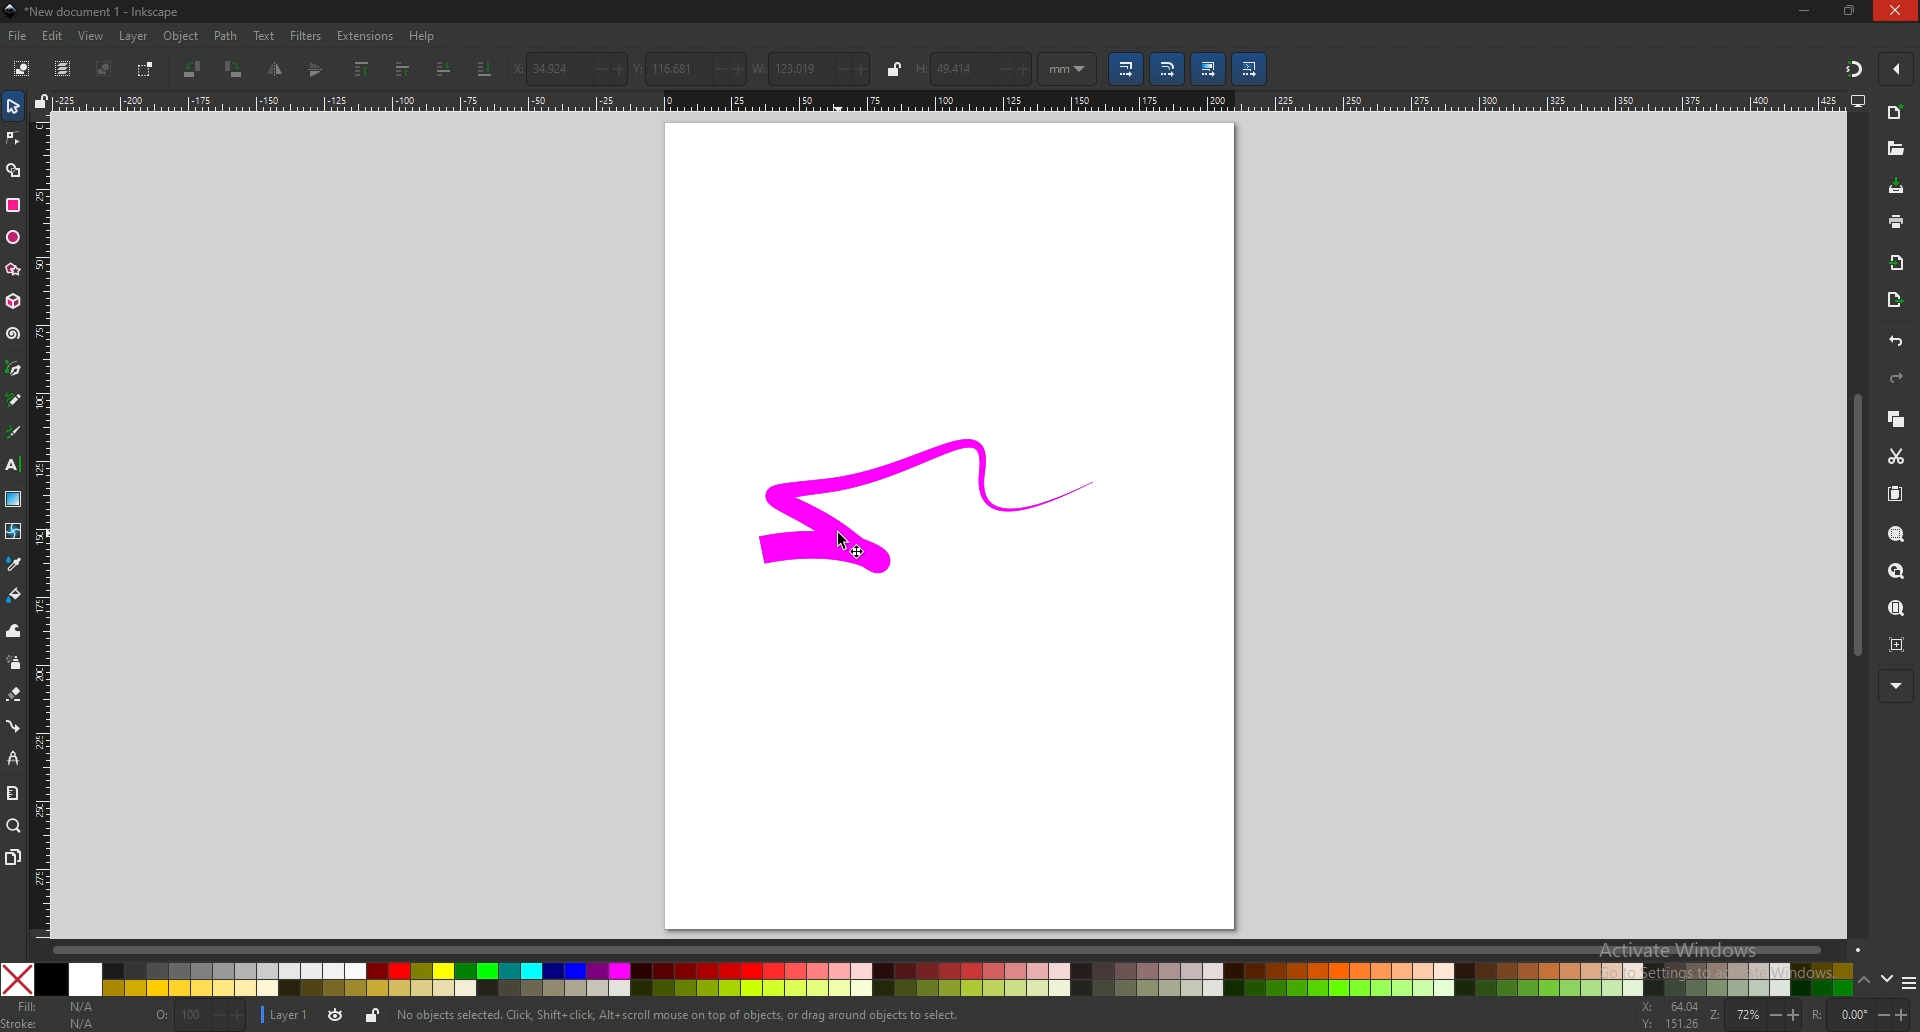  What do you see at coordinates (1249, 69) in the screenshot?
I see `move patterns` at bounding box center [1249, 69].